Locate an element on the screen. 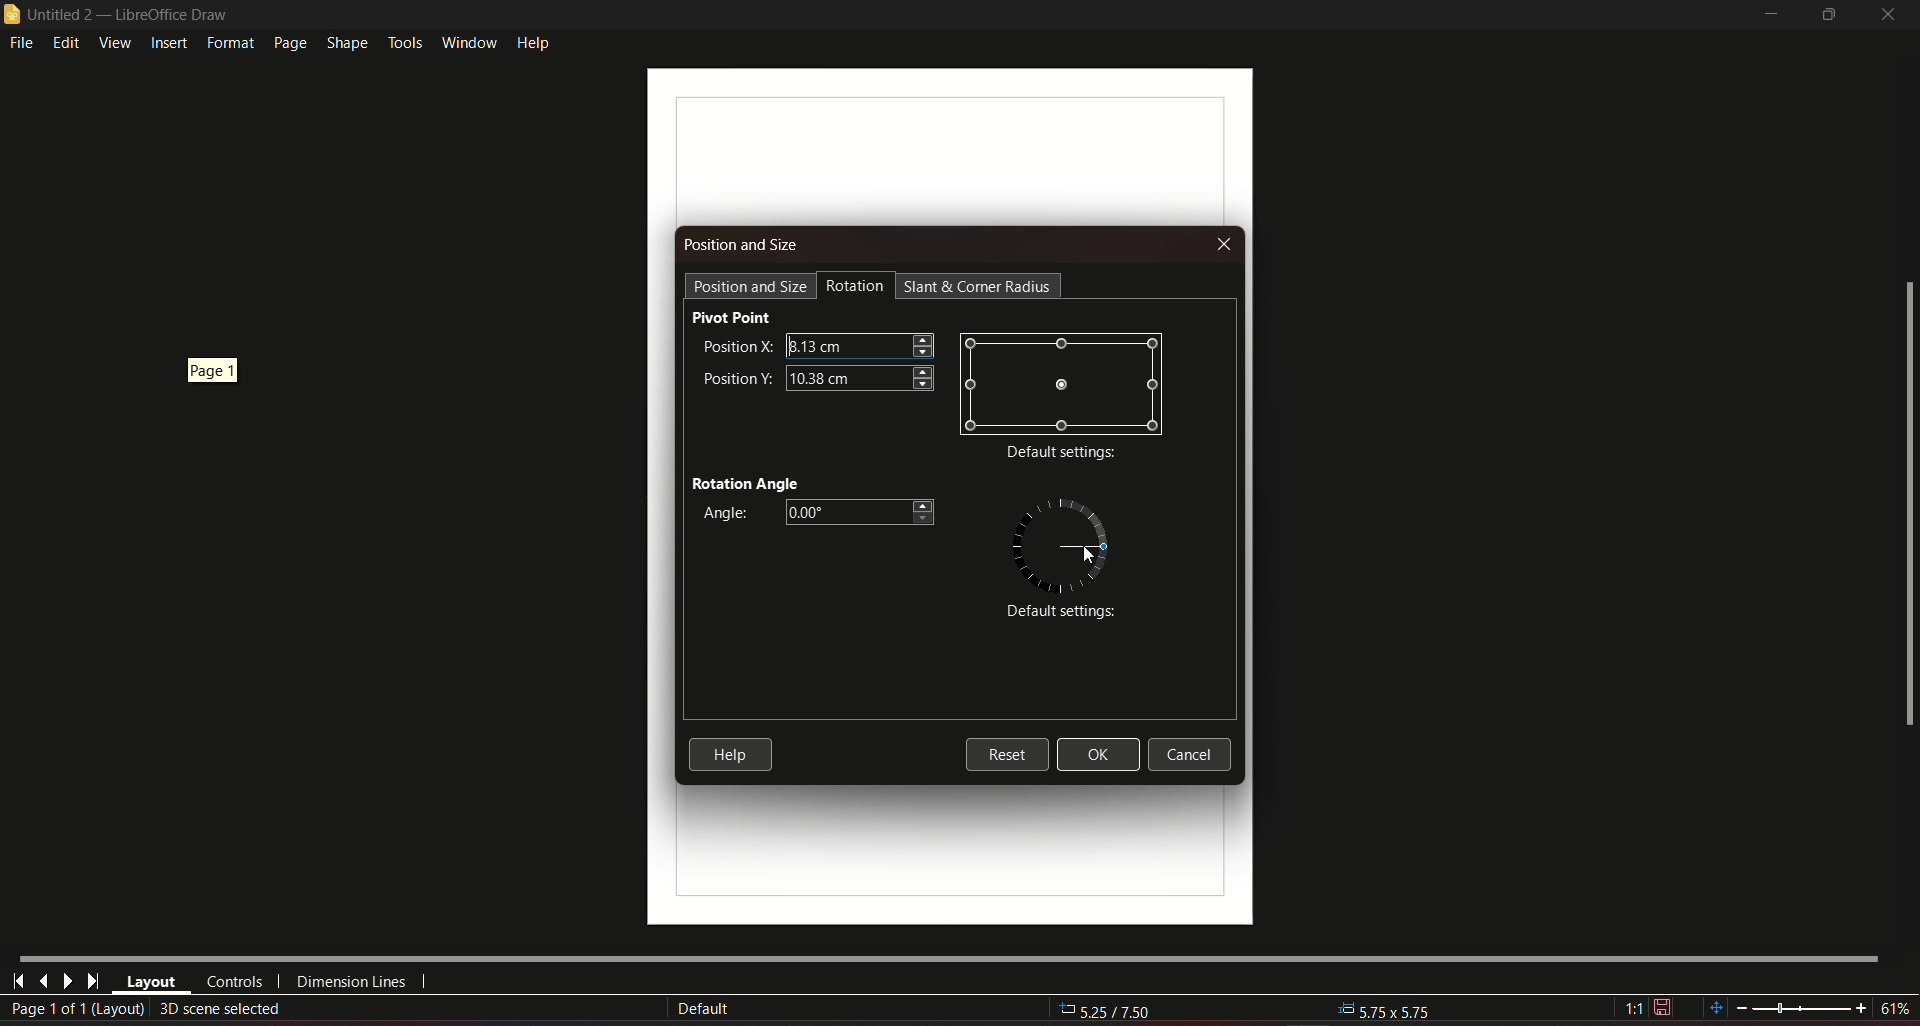  minimize/maximize is located at coordinates (1828, 15).